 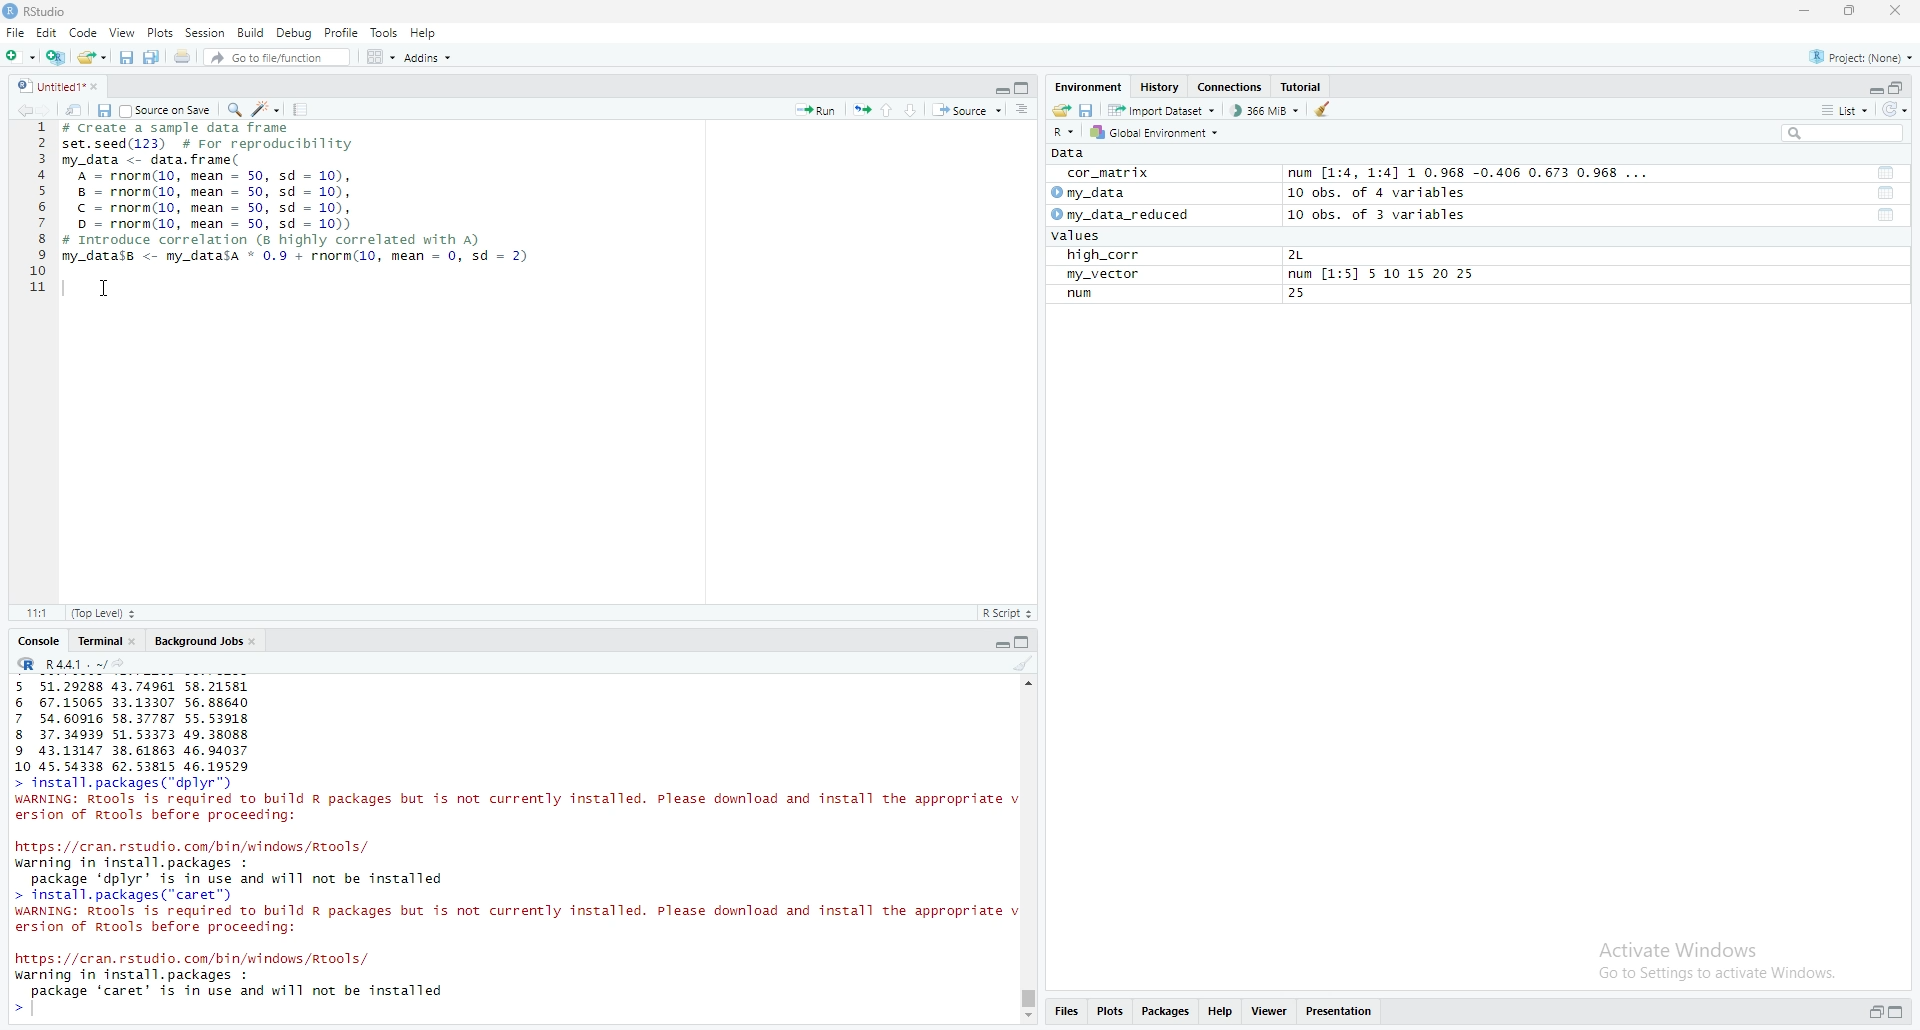 I want to click on R, so click(x=27, y=664).